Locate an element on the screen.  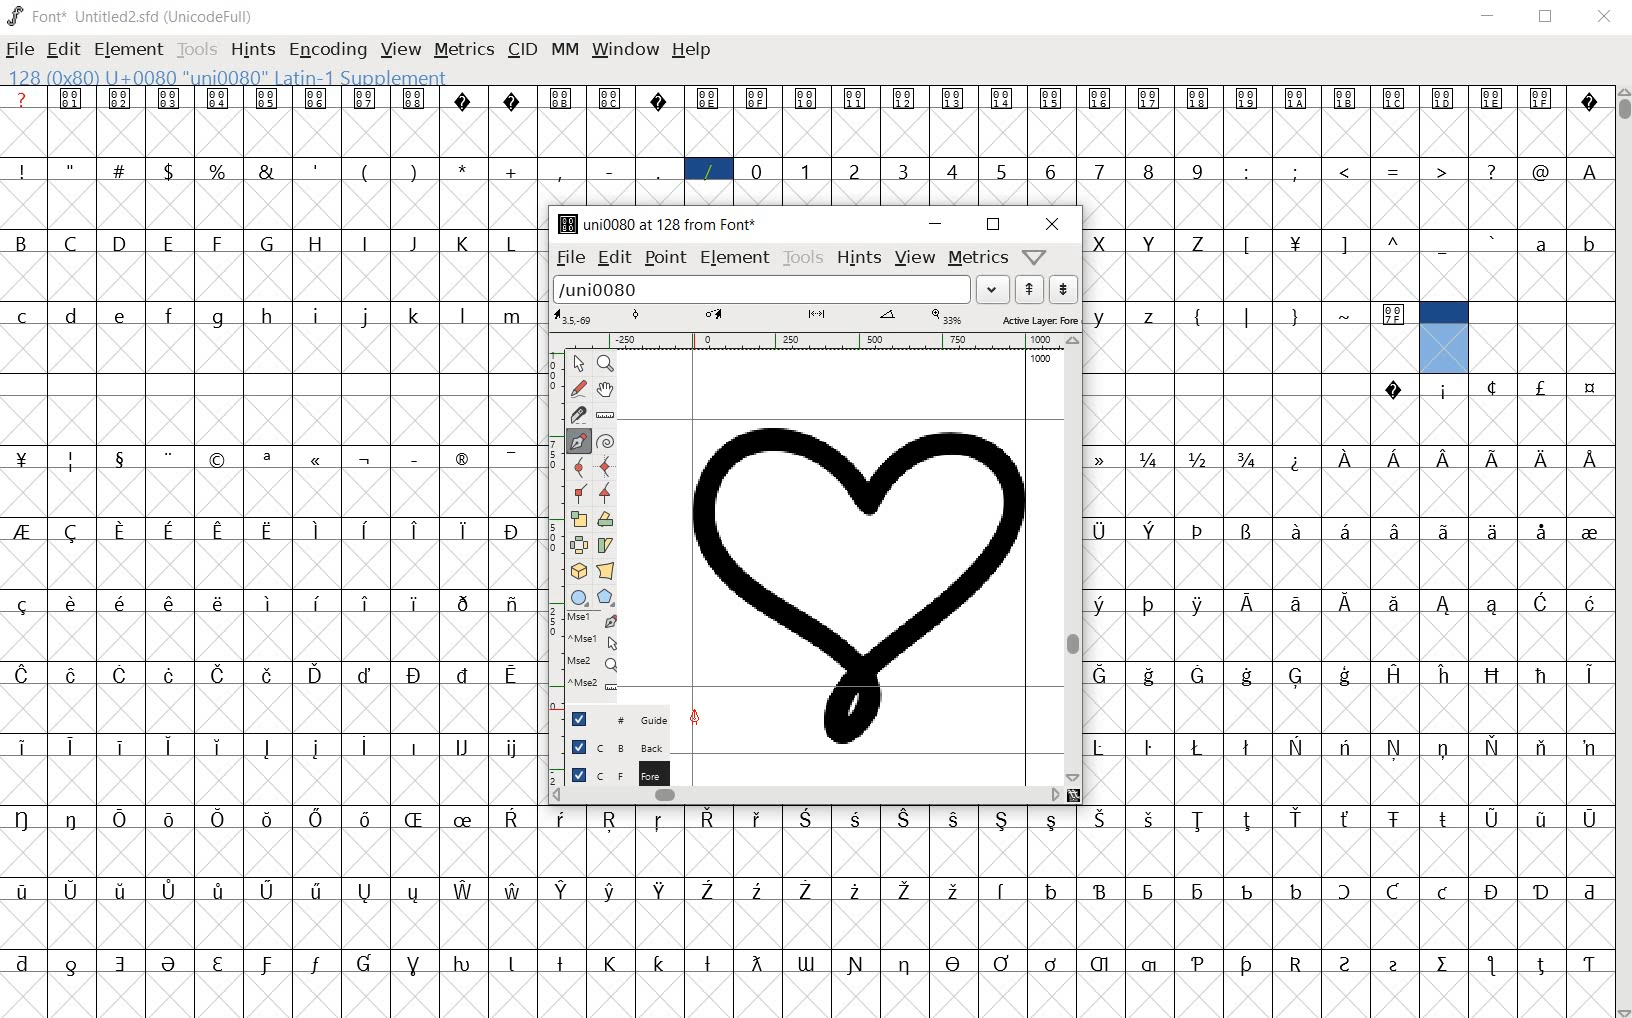
glyph is located at coordinates (216, 319).